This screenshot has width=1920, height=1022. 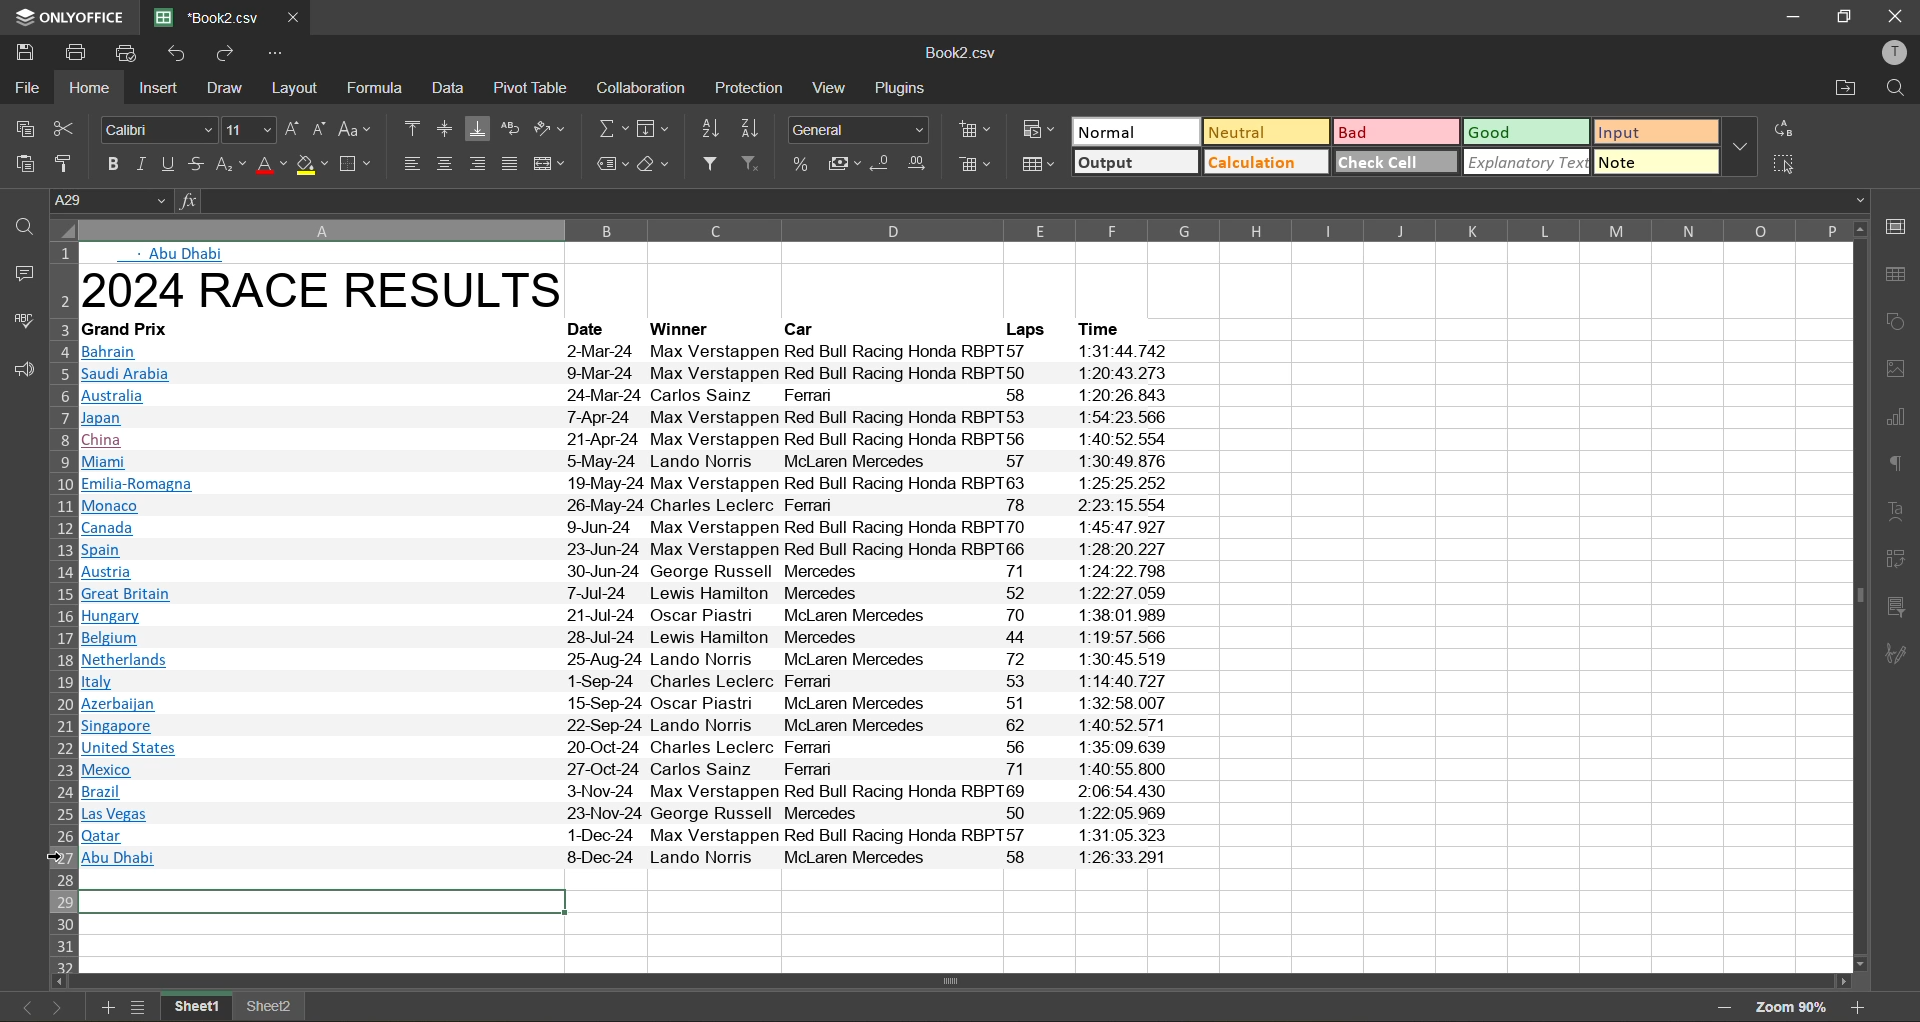 What do you see at coordinates (130, 53) in the screenshot?
I see `print preview` at bounding box center [130, 53].